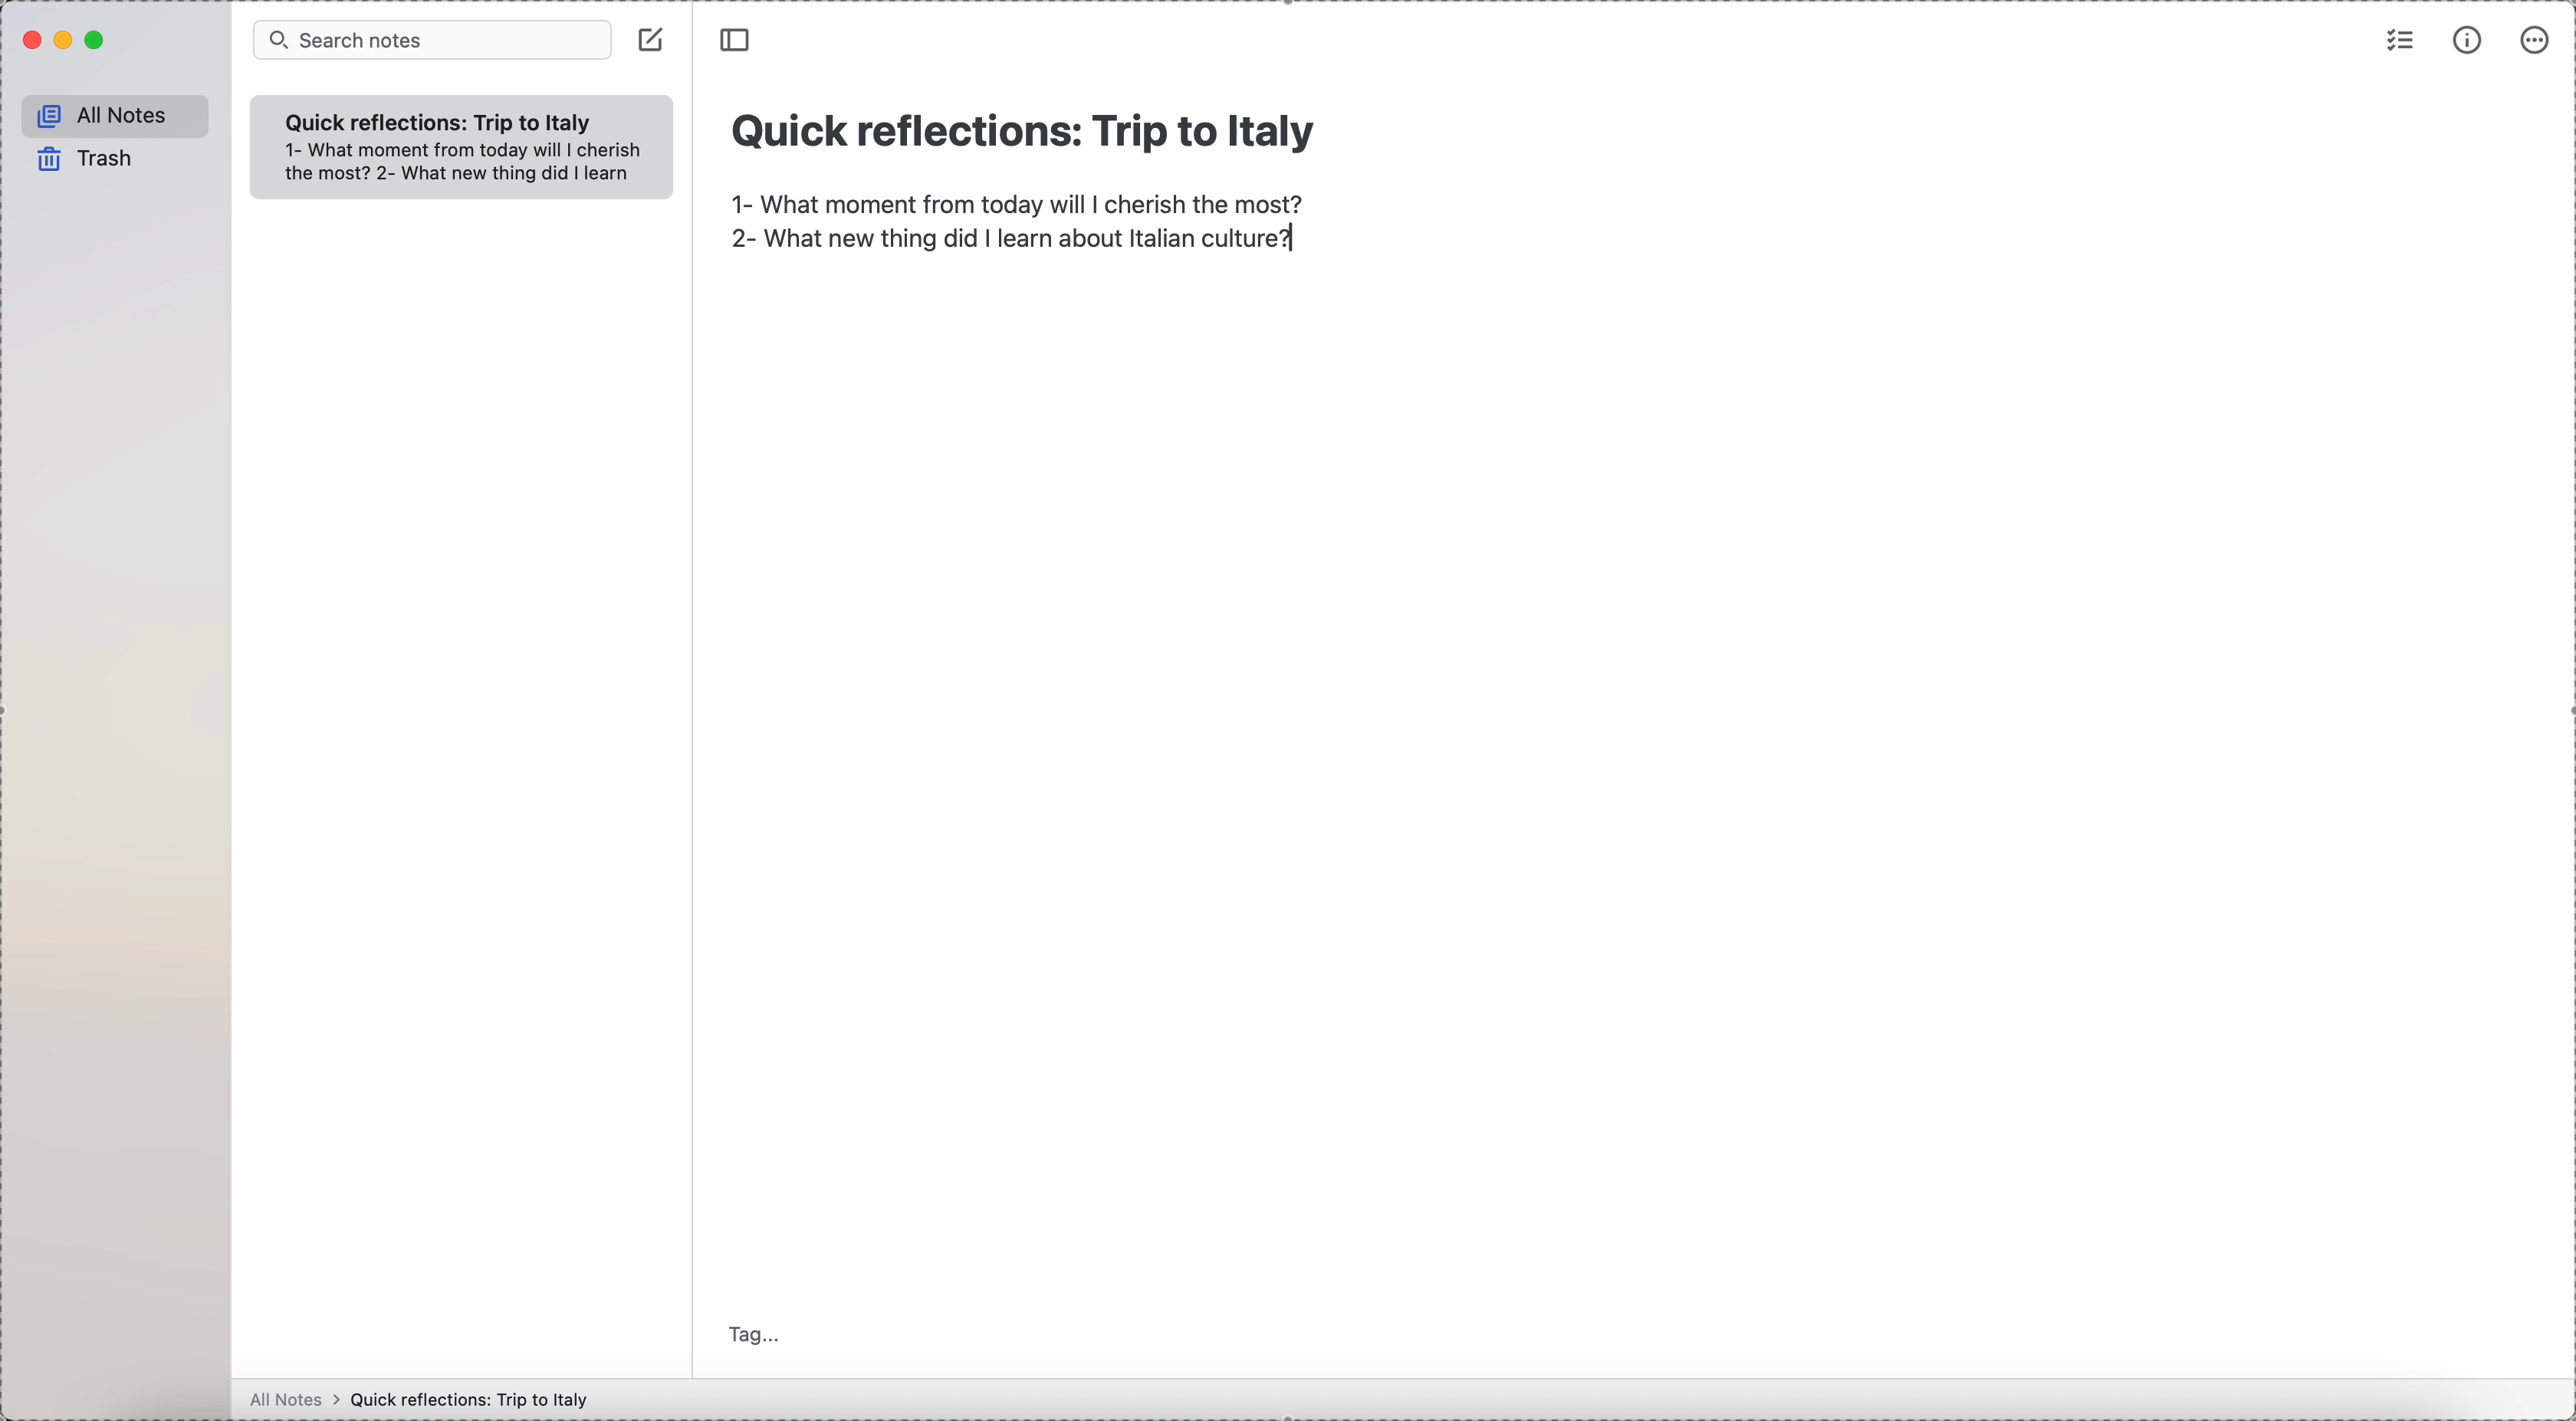 The image size is (2576, 1421). I want to click on Quick reflections: Trip to Italy, so click(1019, 139).